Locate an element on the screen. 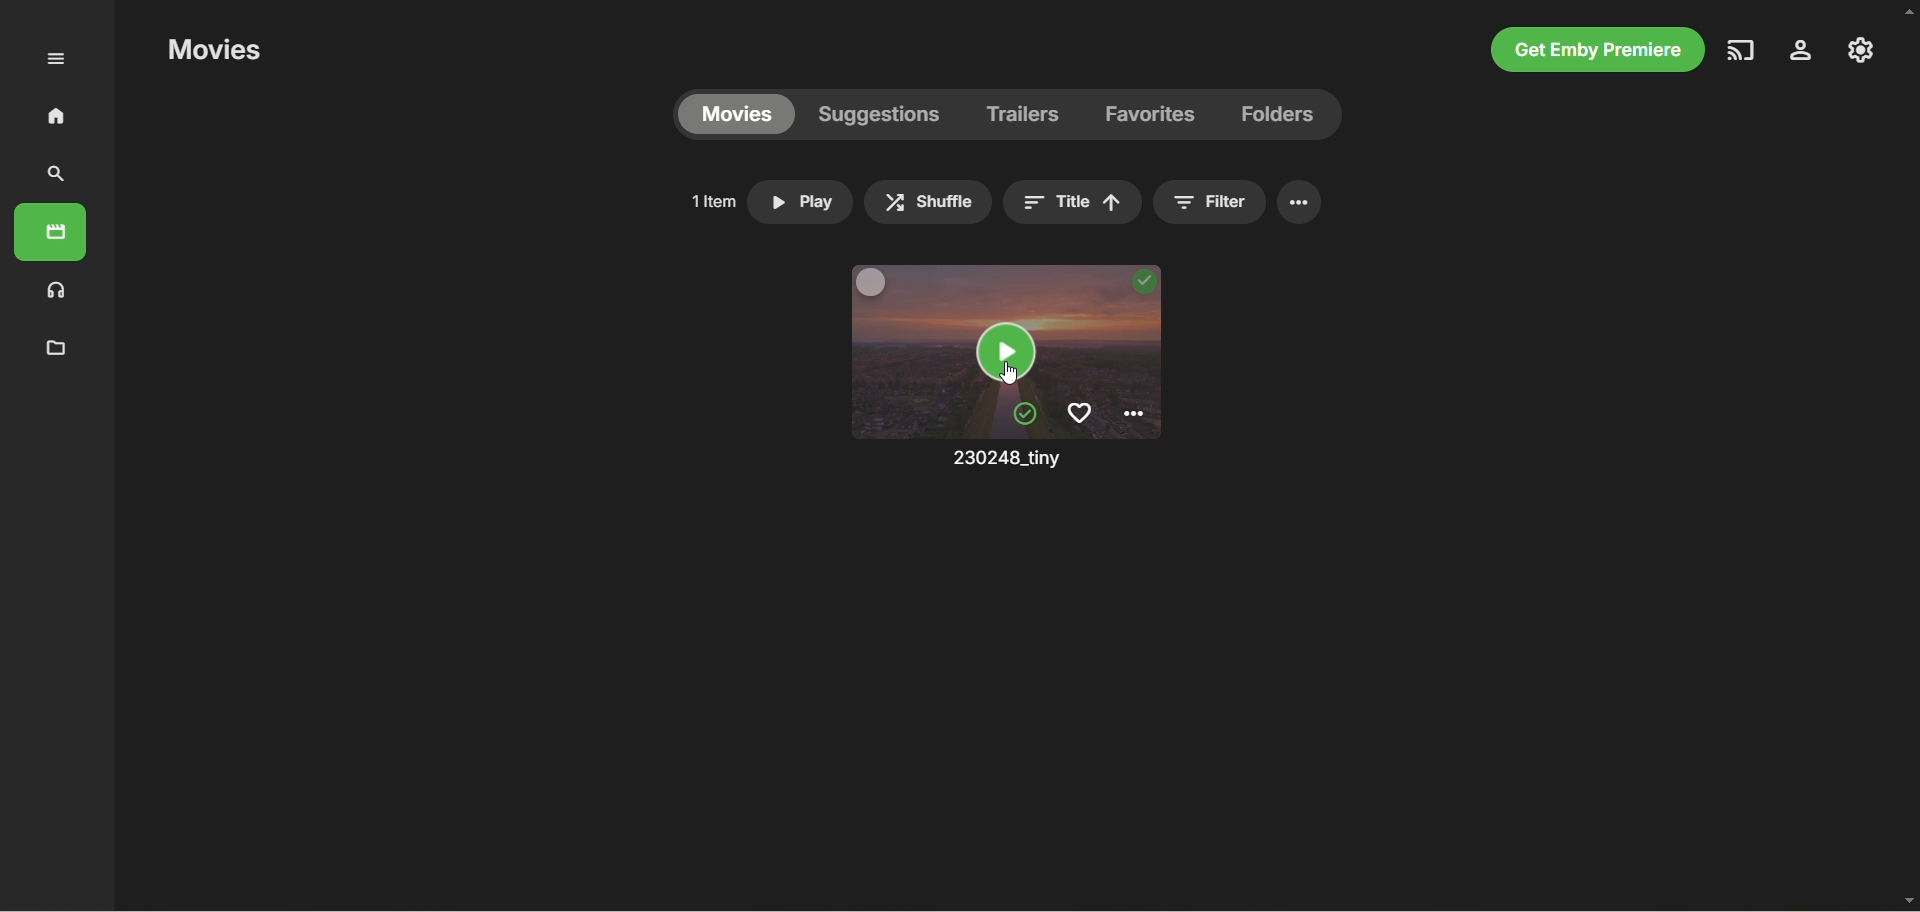 The height and width of the screenshot is (912, 1920). movies is located at coordinates (218, 52).